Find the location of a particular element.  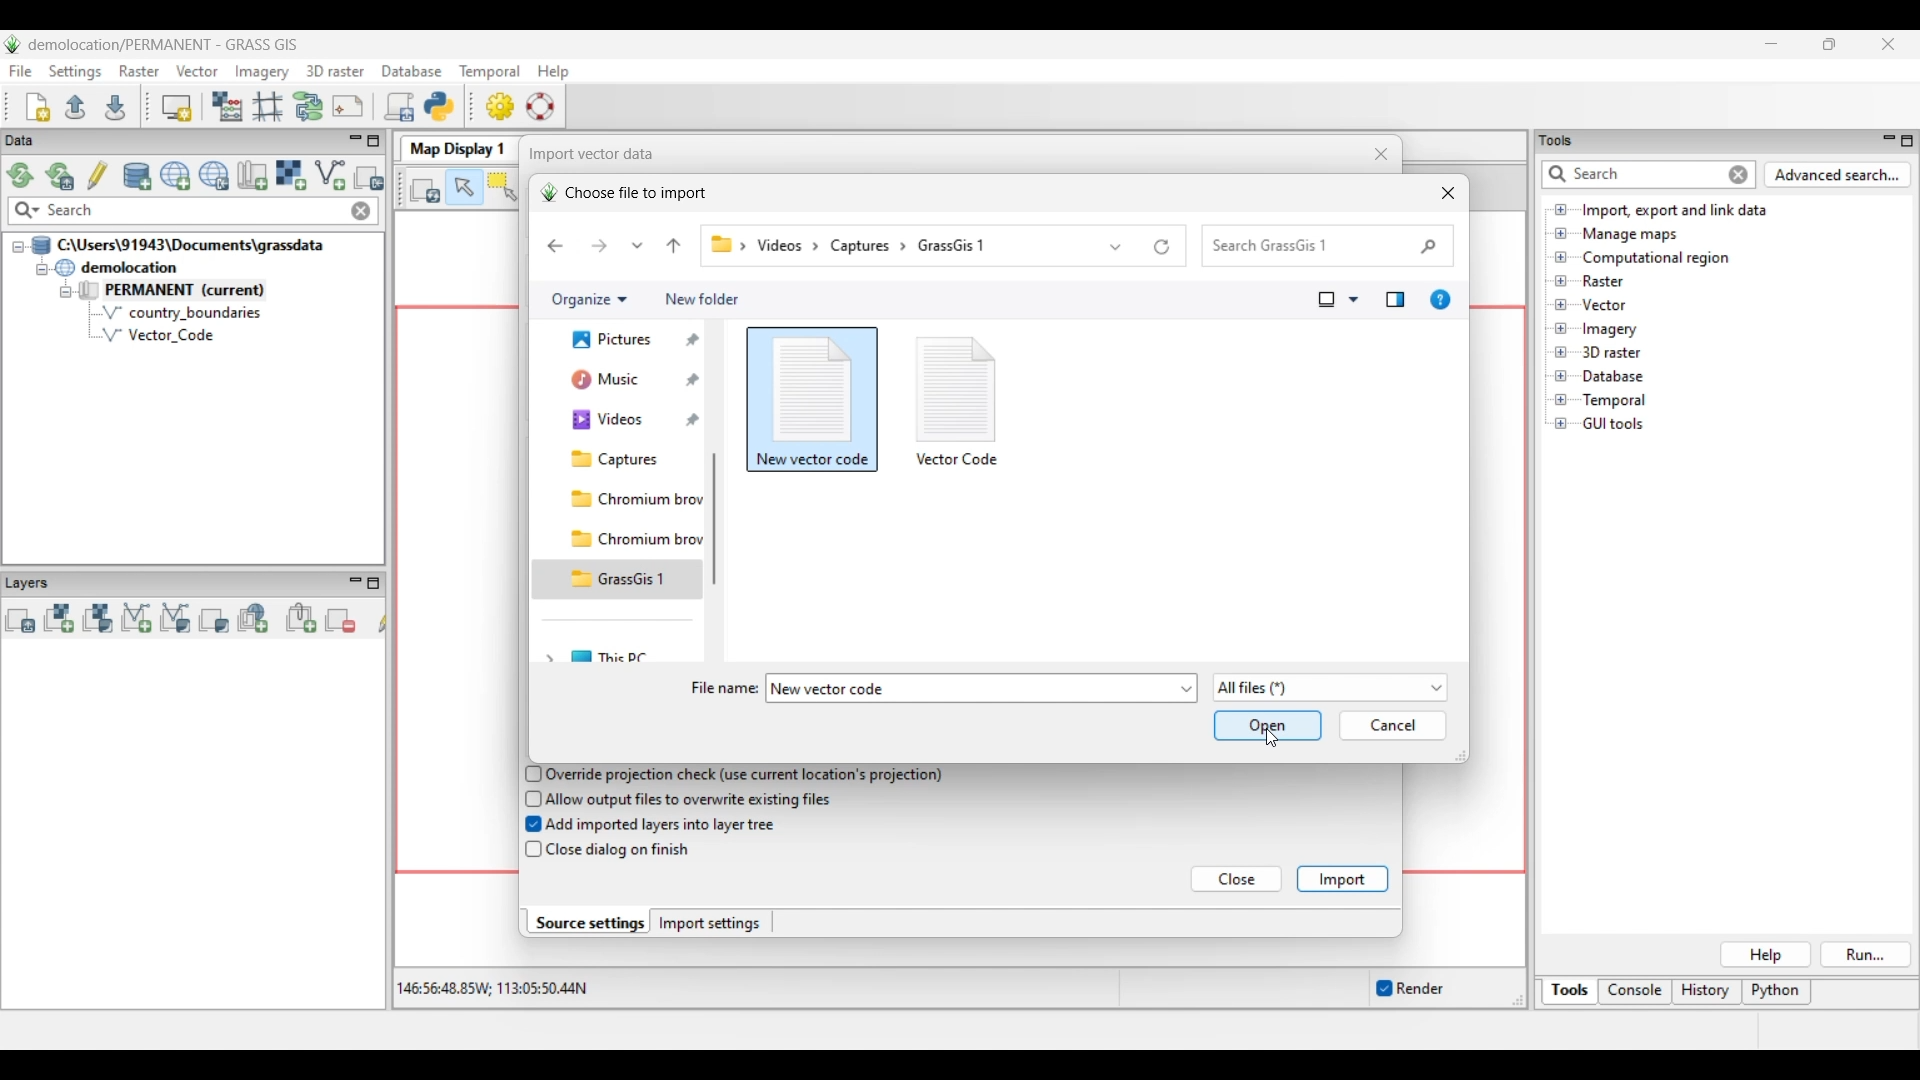

Add various vector map layers is located at coordinates (176, 618).